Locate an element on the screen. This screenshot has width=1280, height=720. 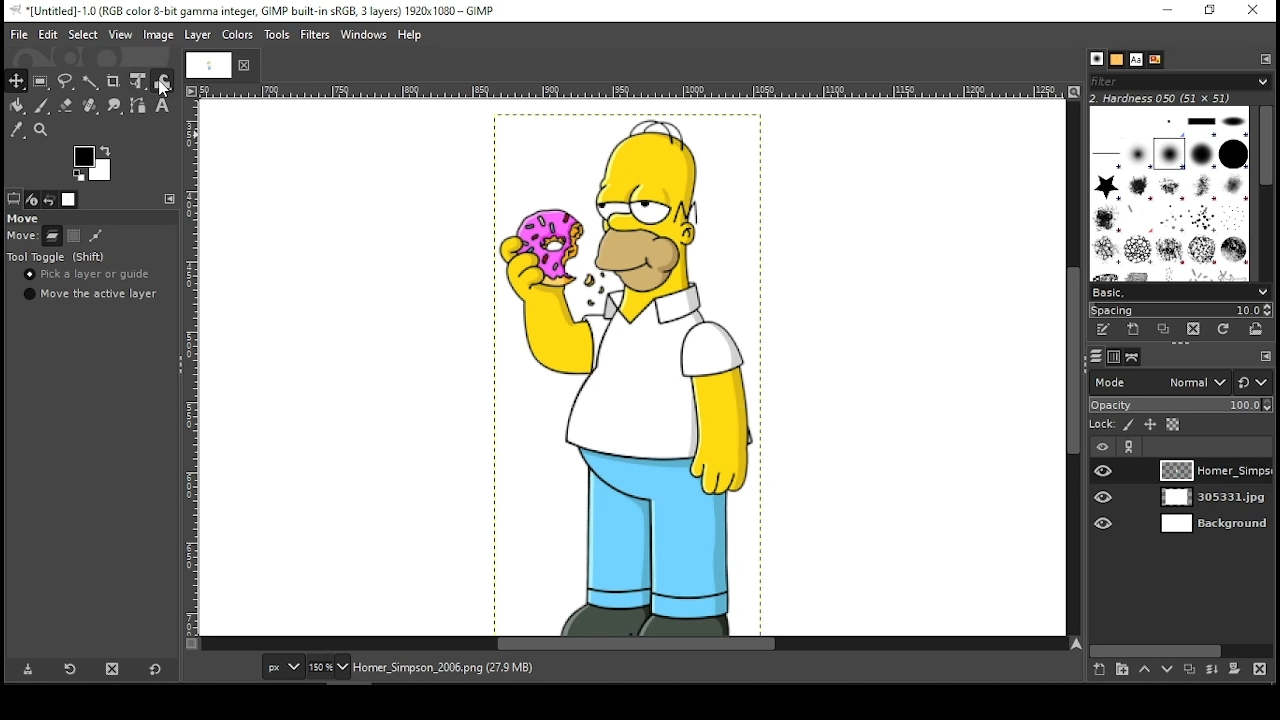
move active layer is located at coordinates (91, 294).